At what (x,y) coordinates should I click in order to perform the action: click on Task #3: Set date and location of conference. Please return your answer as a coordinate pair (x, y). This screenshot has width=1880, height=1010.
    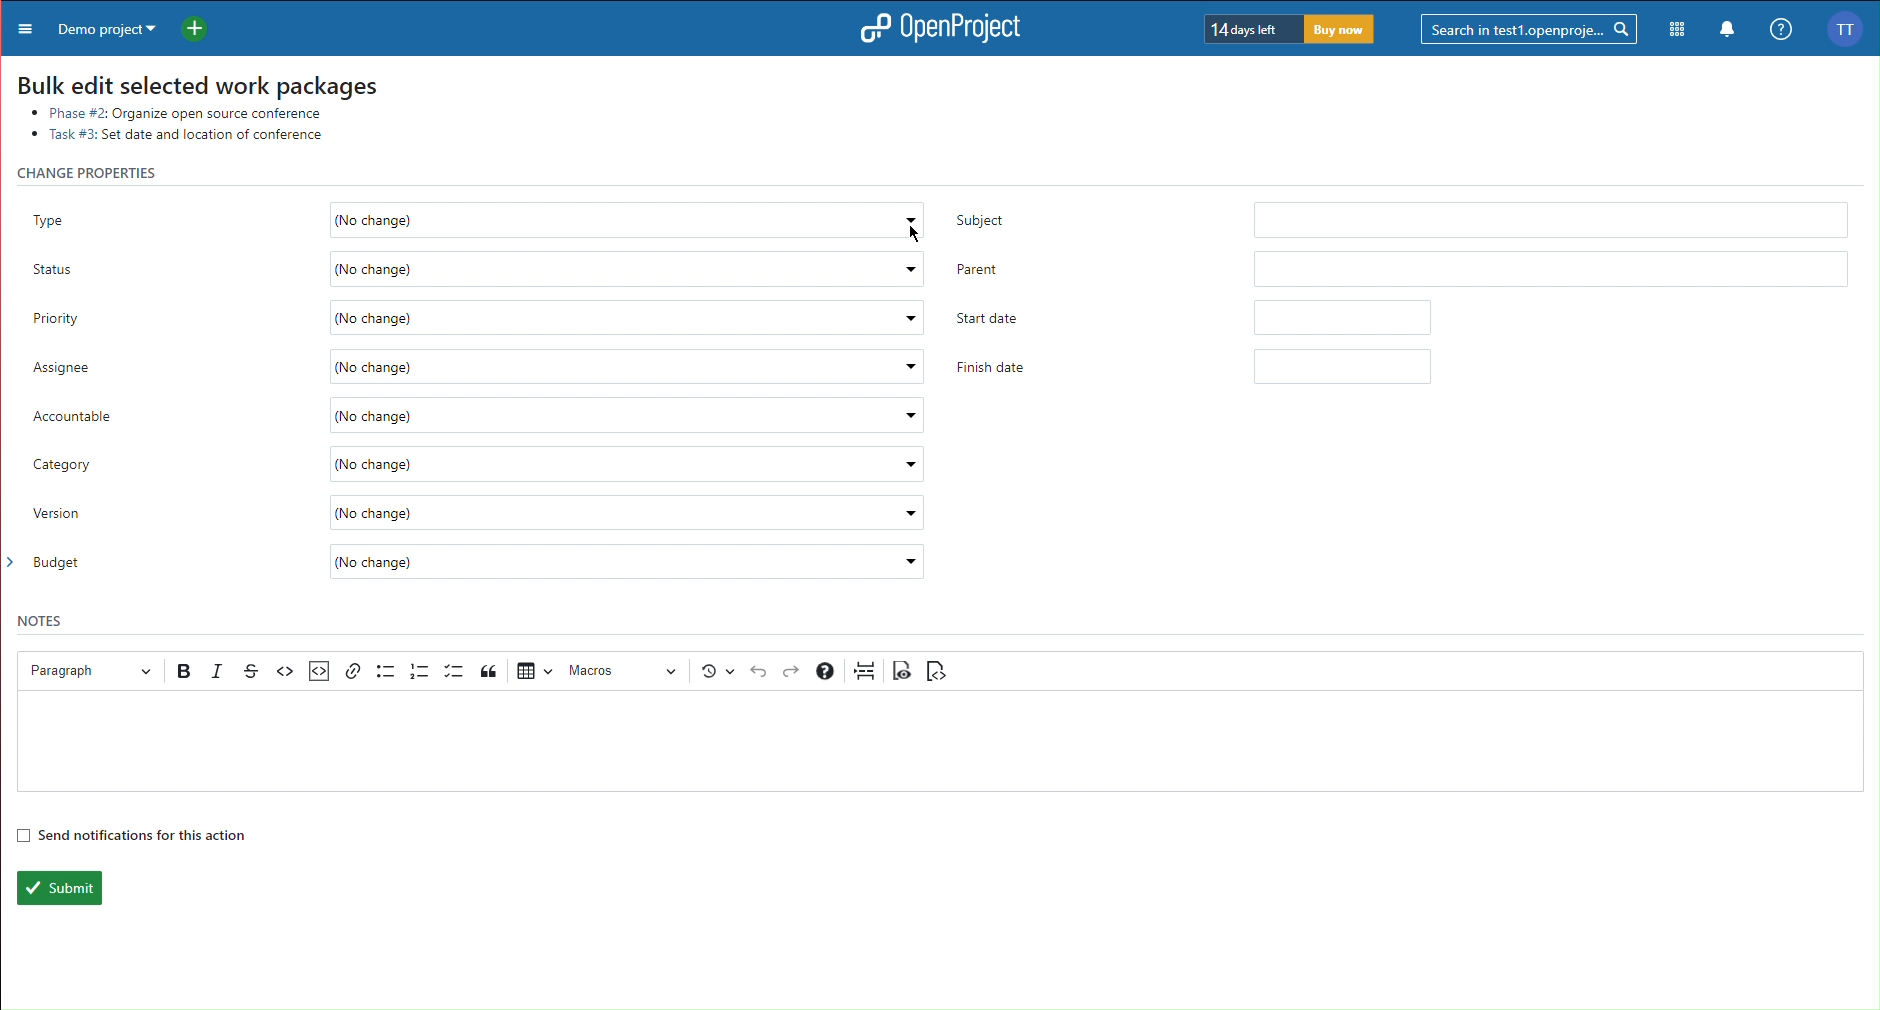
    Looking at the image, I should click on (182, 135).